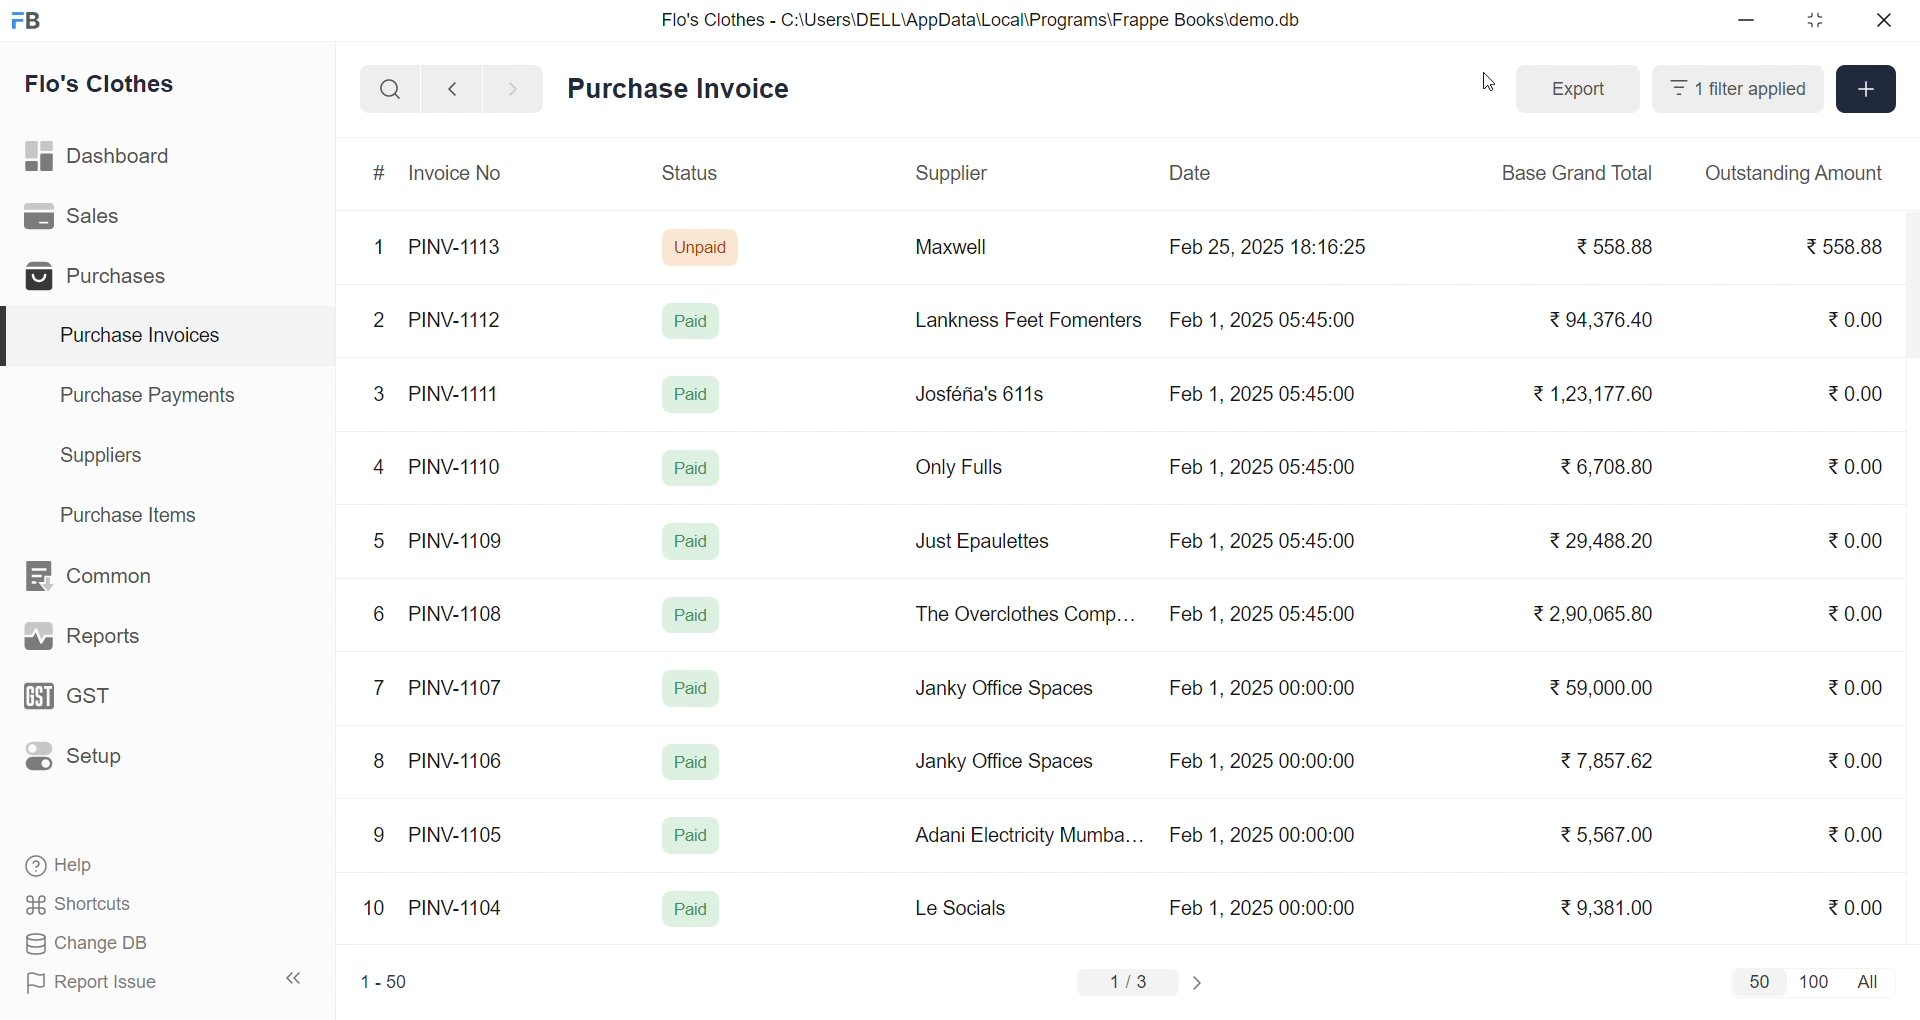 Image resolution: width=1920 pixels, height=1020 pixels. What do you see at coordinates (106, 641) in the screenshot?
I see `Reports` at bounding box center [106, 641].